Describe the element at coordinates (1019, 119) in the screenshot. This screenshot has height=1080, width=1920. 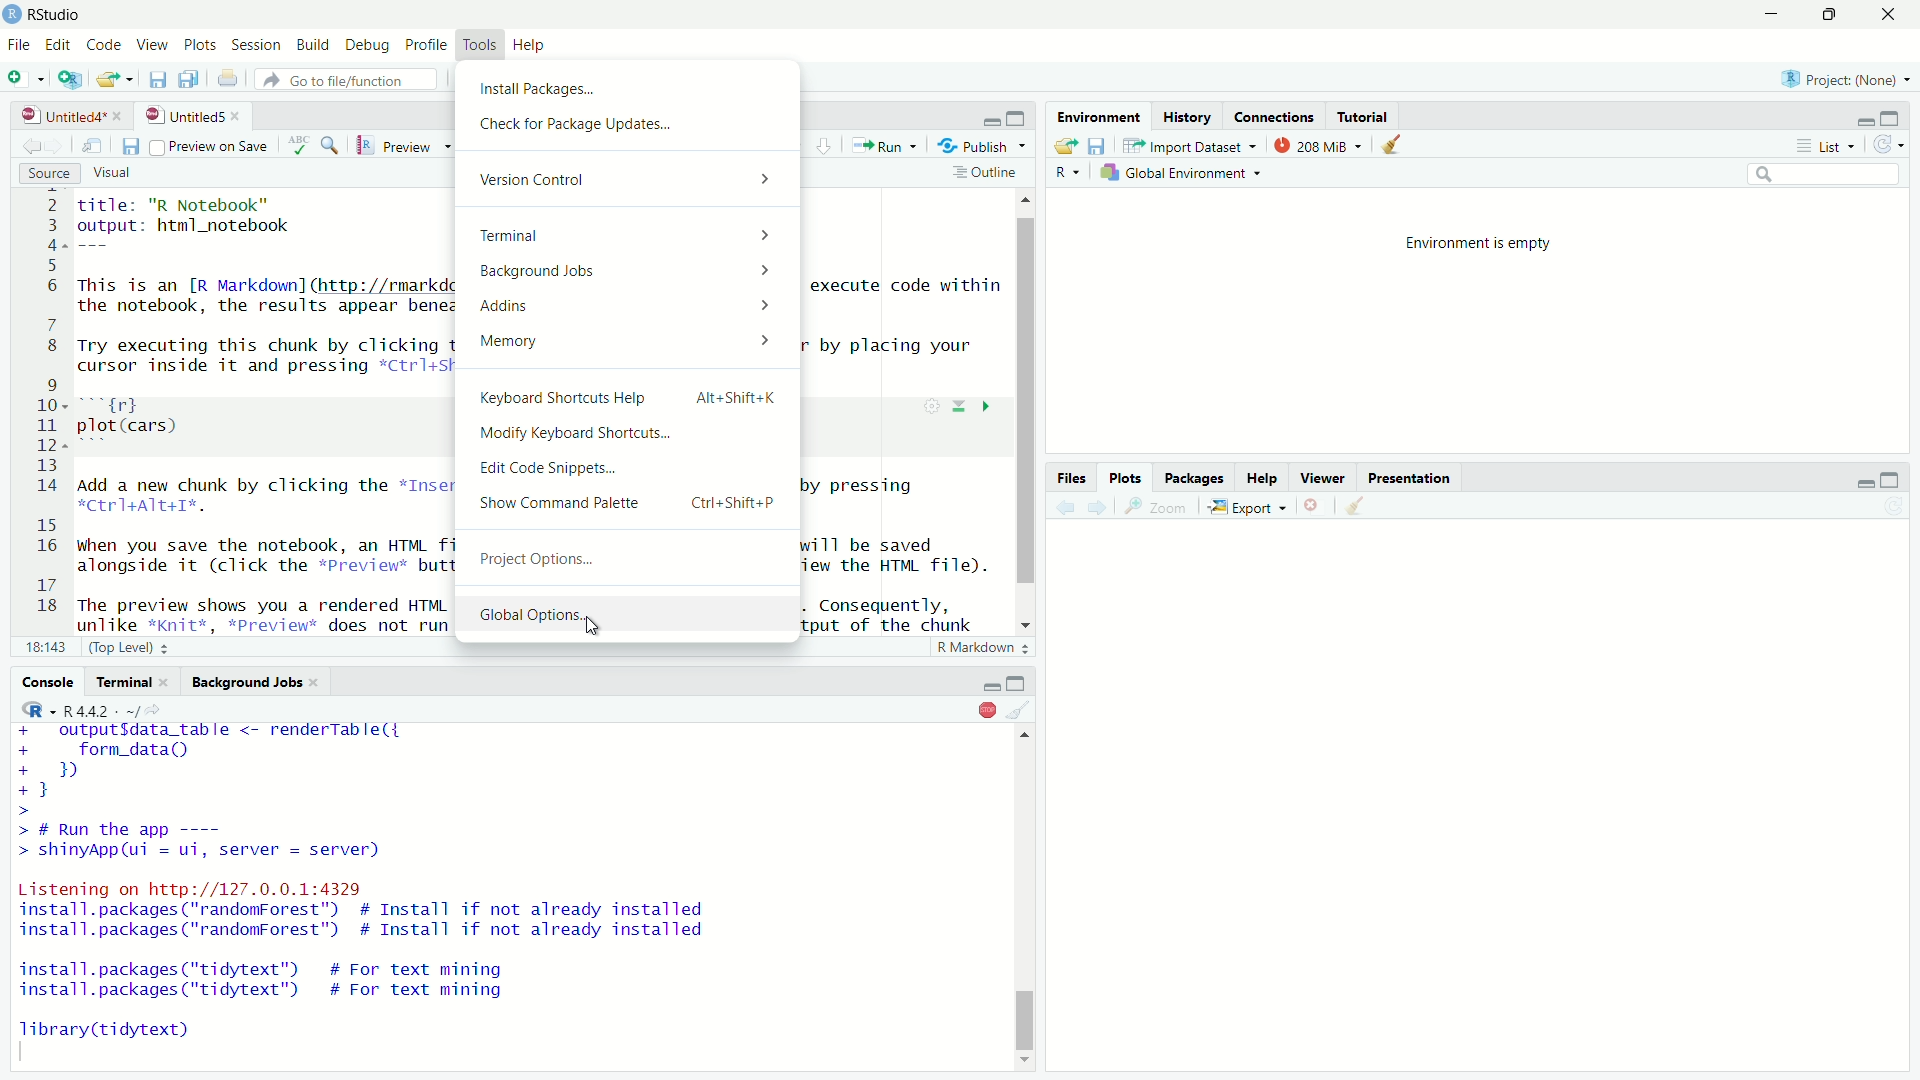
I see `maximize` at that location.